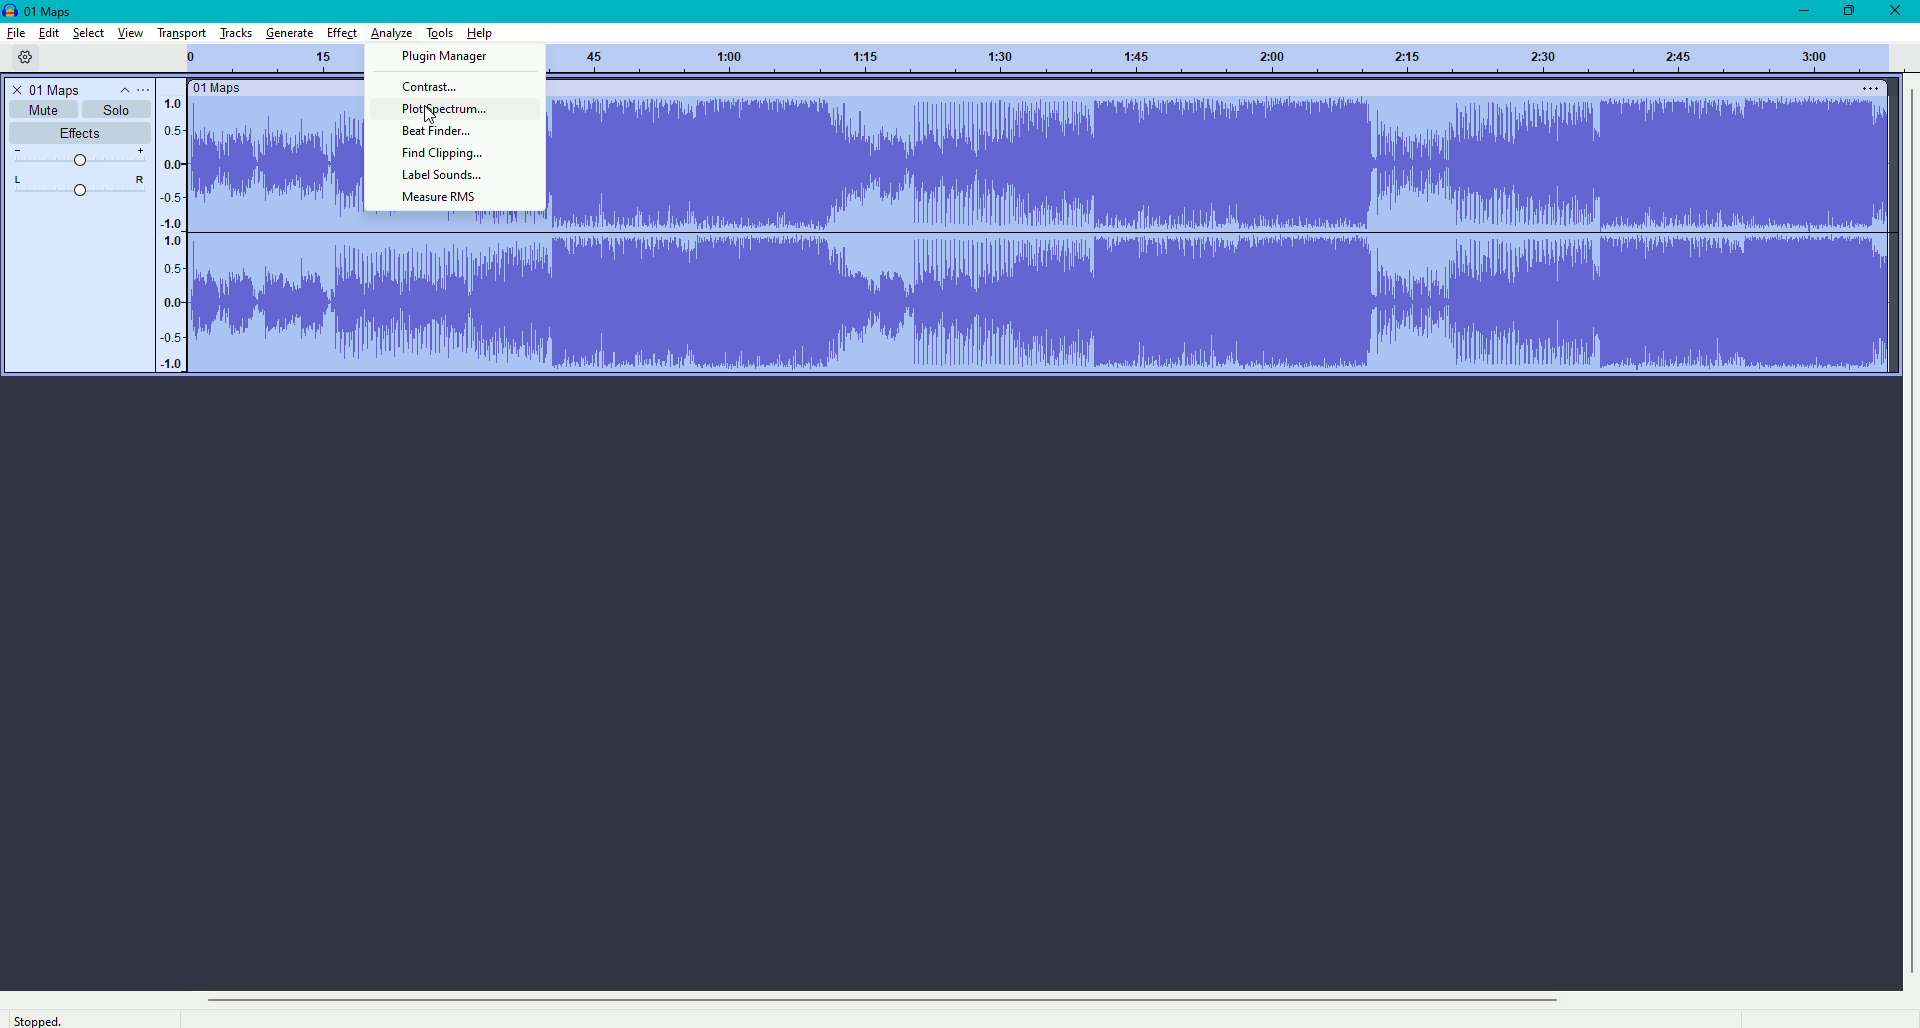  Describe the element at coordinates (270, 59) in the screenshot. I see `Track numbers` at that location.